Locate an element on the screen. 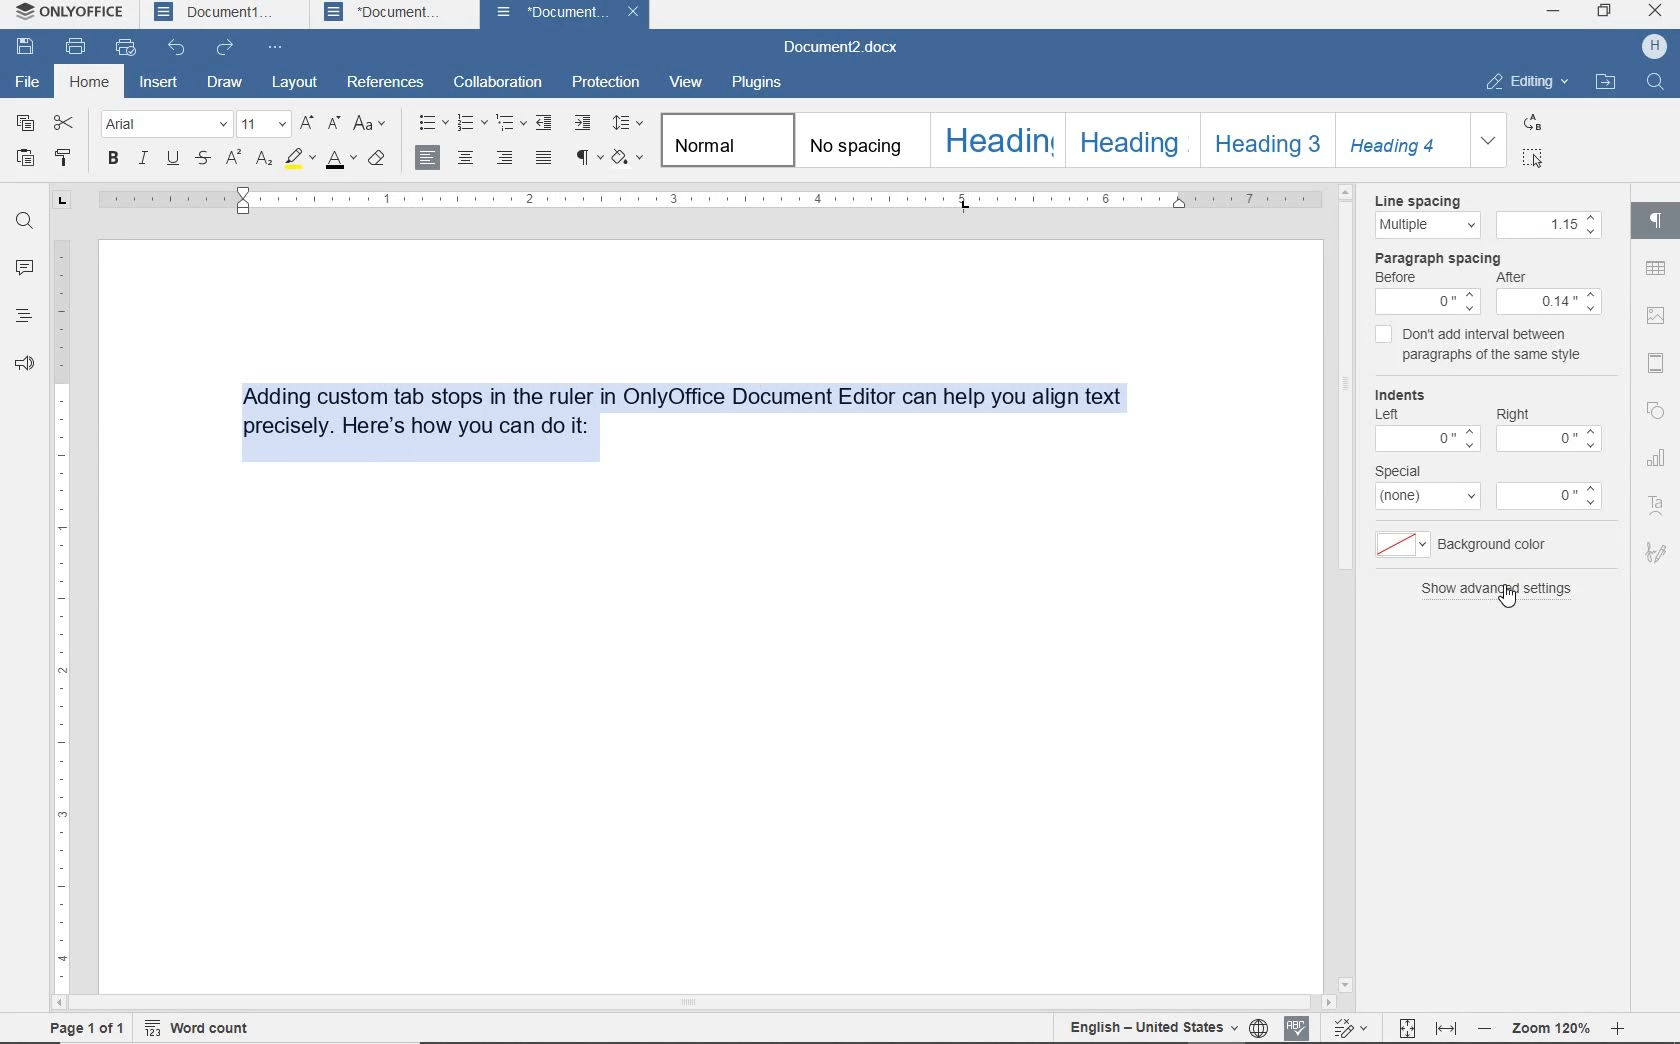 The height and width of the screenshot is (1044, 1680). page 1 of 1 is located at coordinates (85, 1029).